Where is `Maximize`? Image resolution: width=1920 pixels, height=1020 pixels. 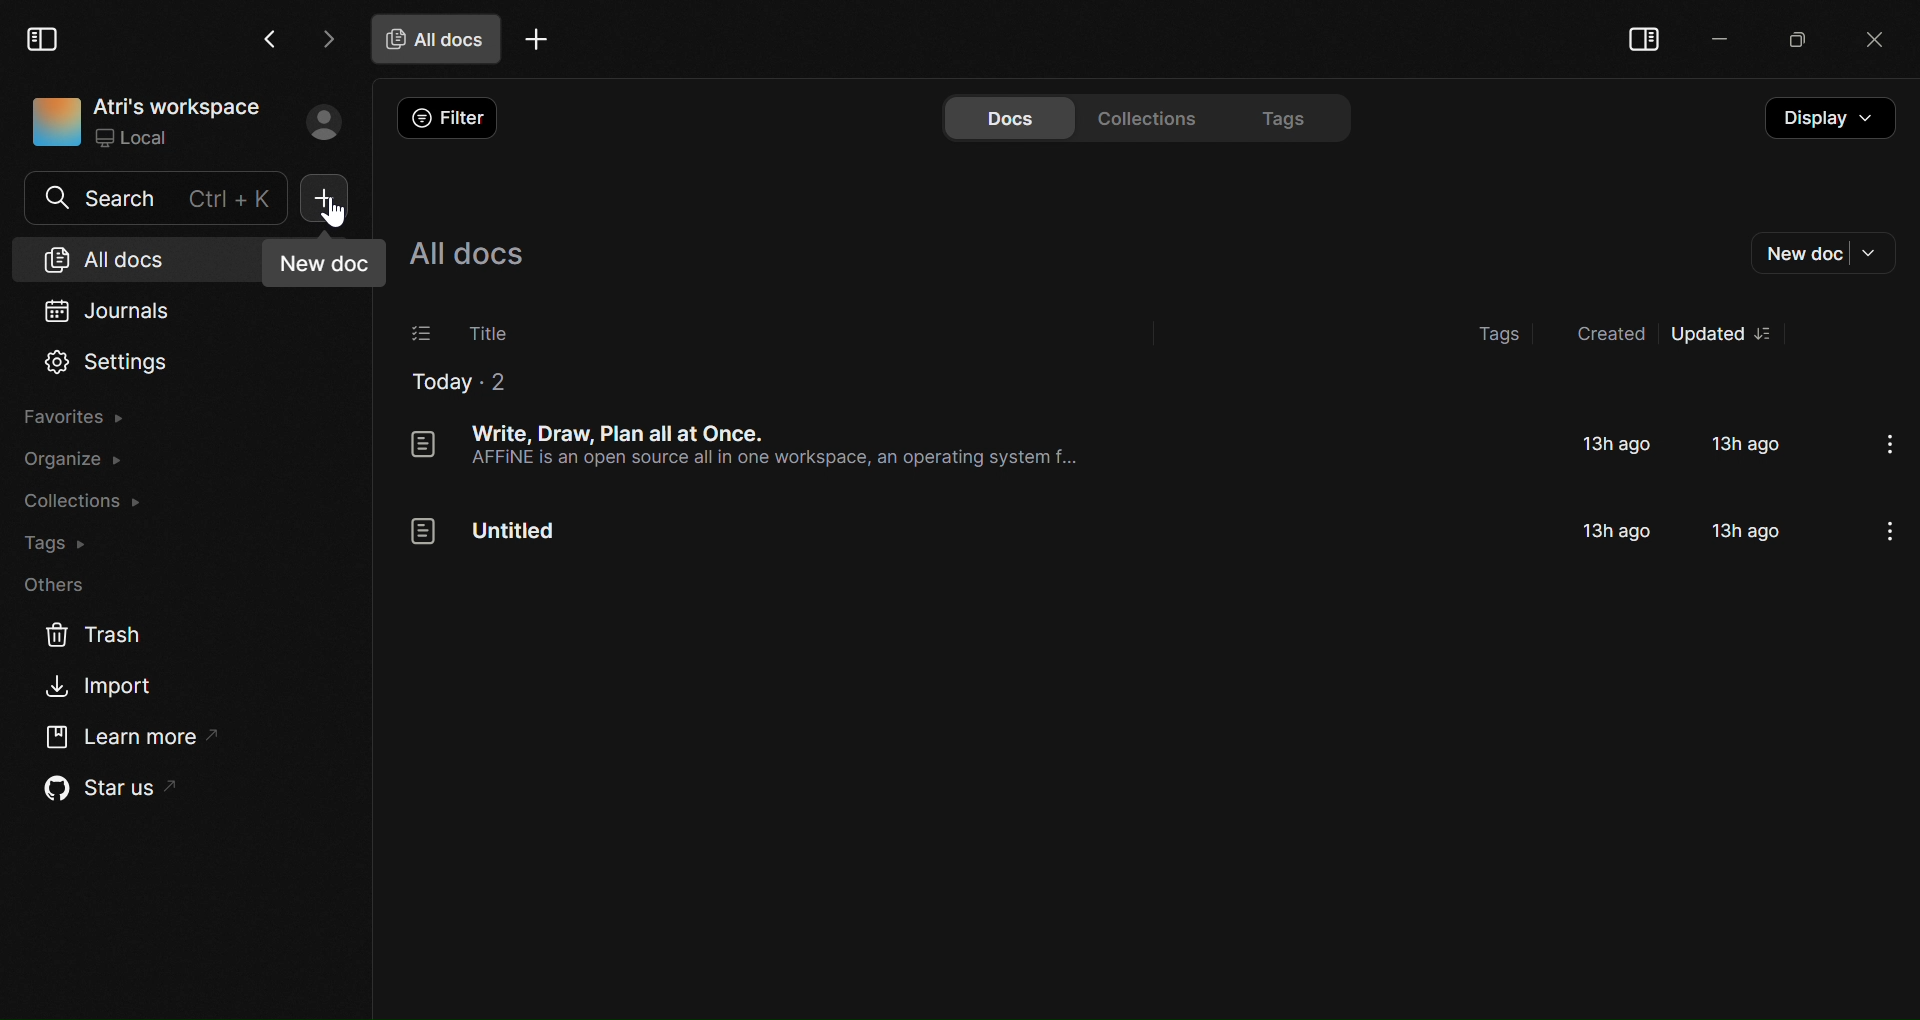 Maximize is located at coordinates (1790, 42).